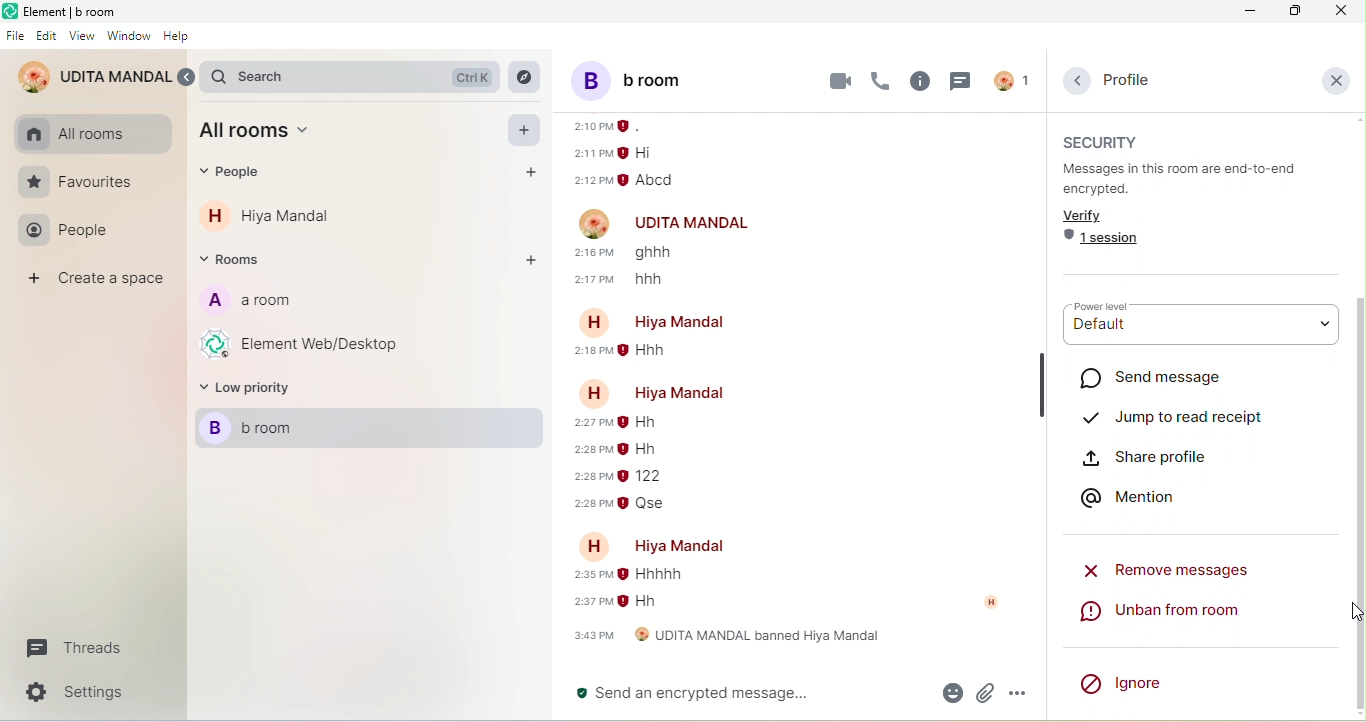  I want to click on file, so click(15, 37).